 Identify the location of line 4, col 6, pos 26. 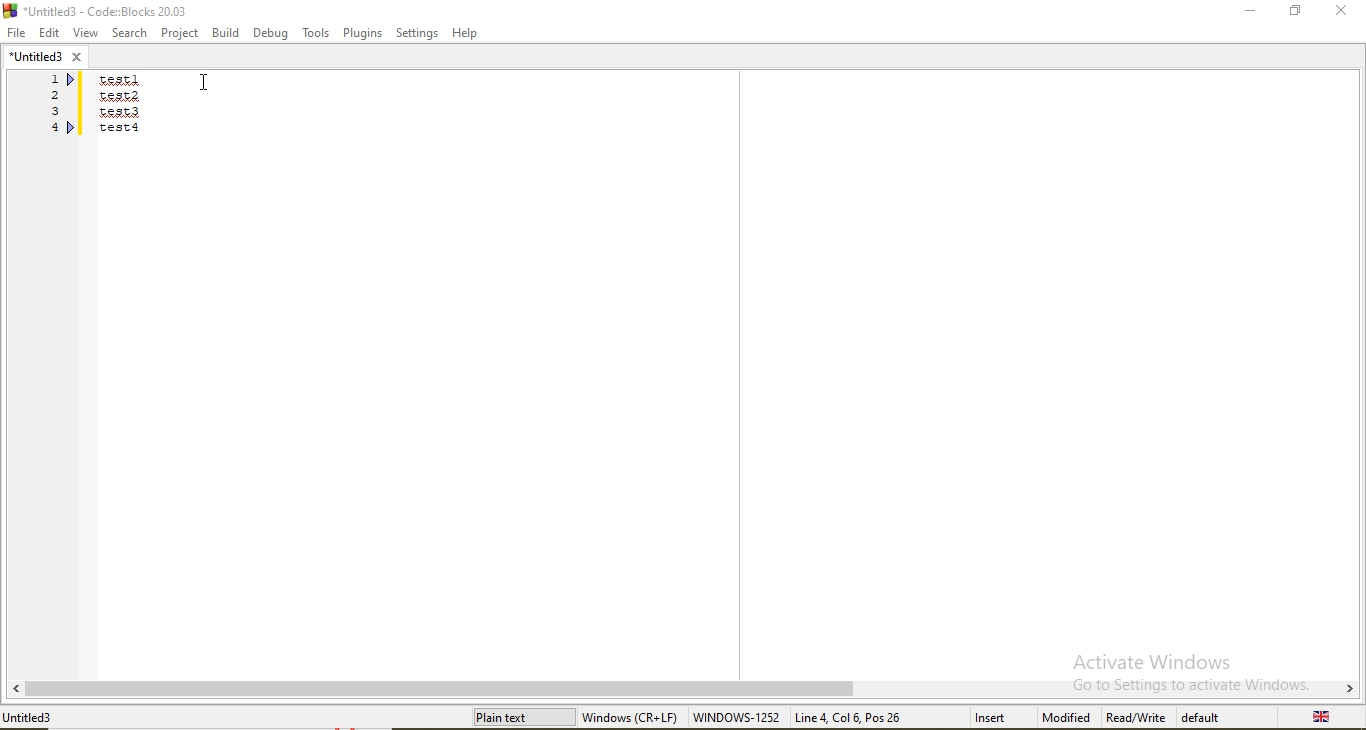
(852, 717).